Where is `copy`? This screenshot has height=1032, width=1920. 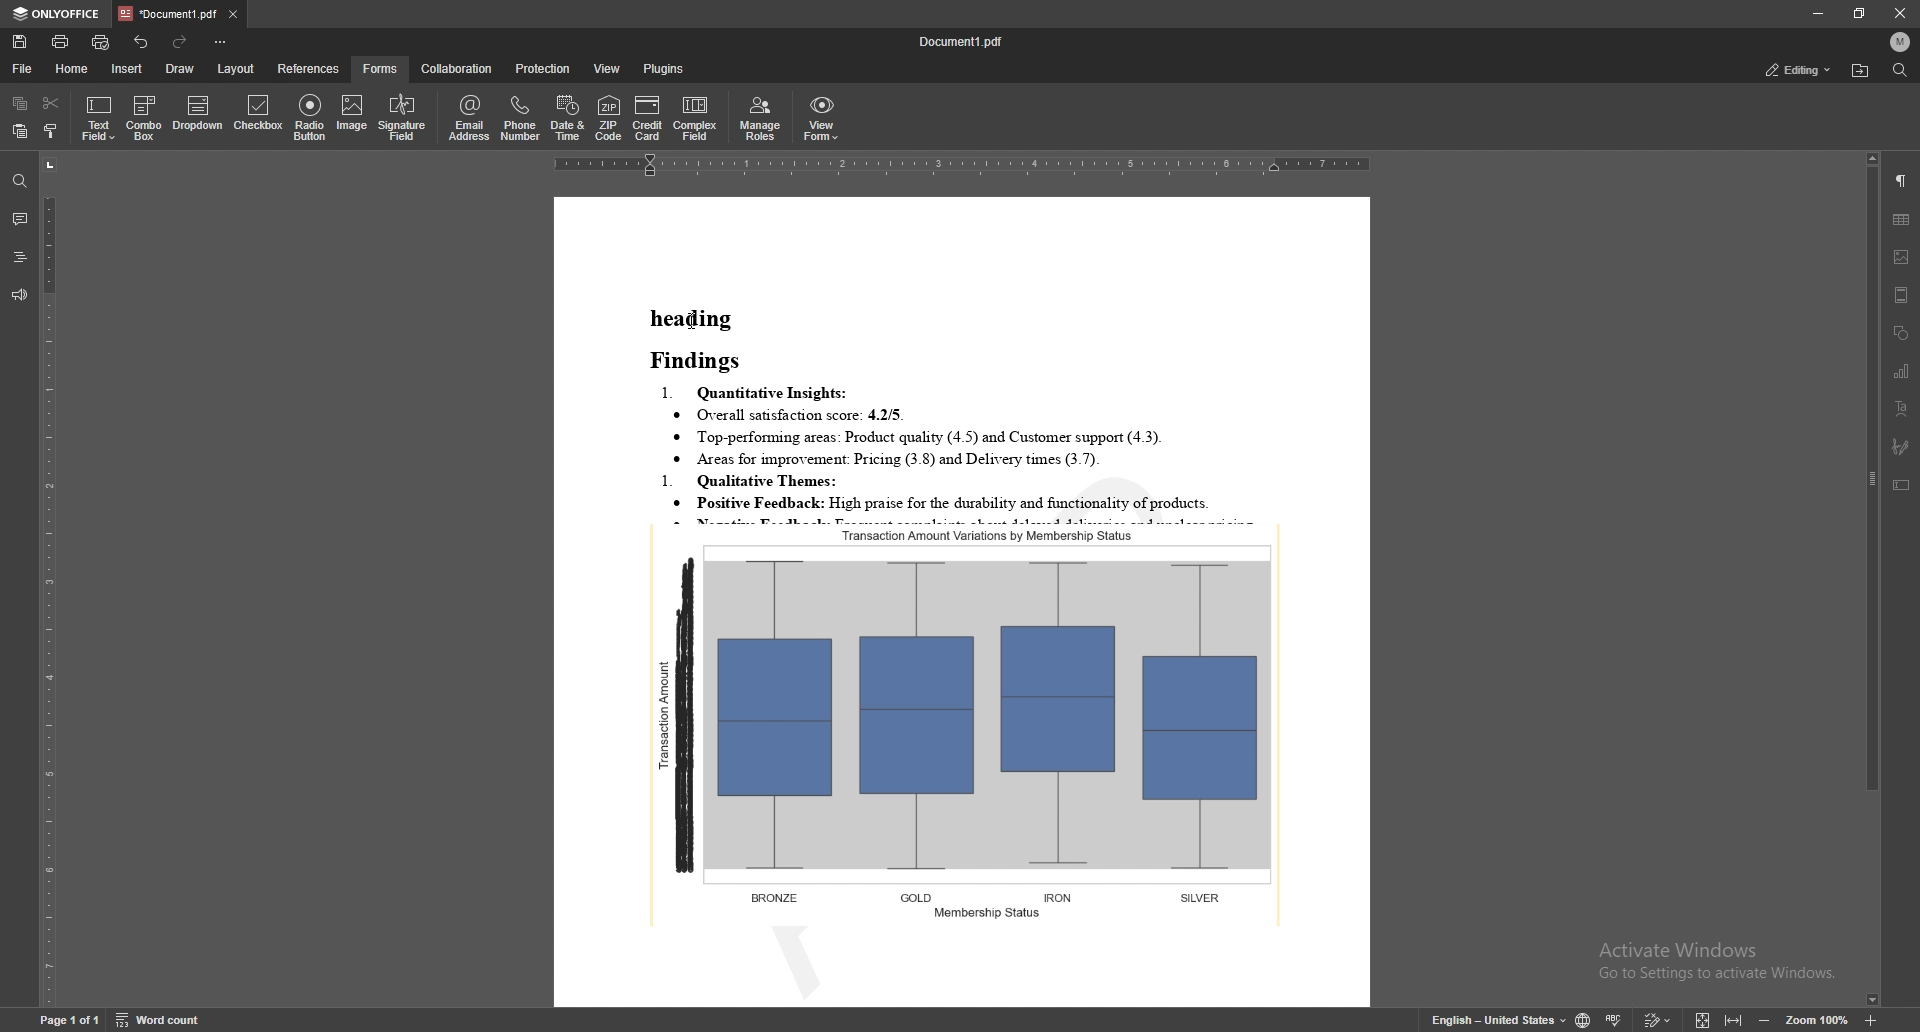 copy is located at coordinates (20, 104).